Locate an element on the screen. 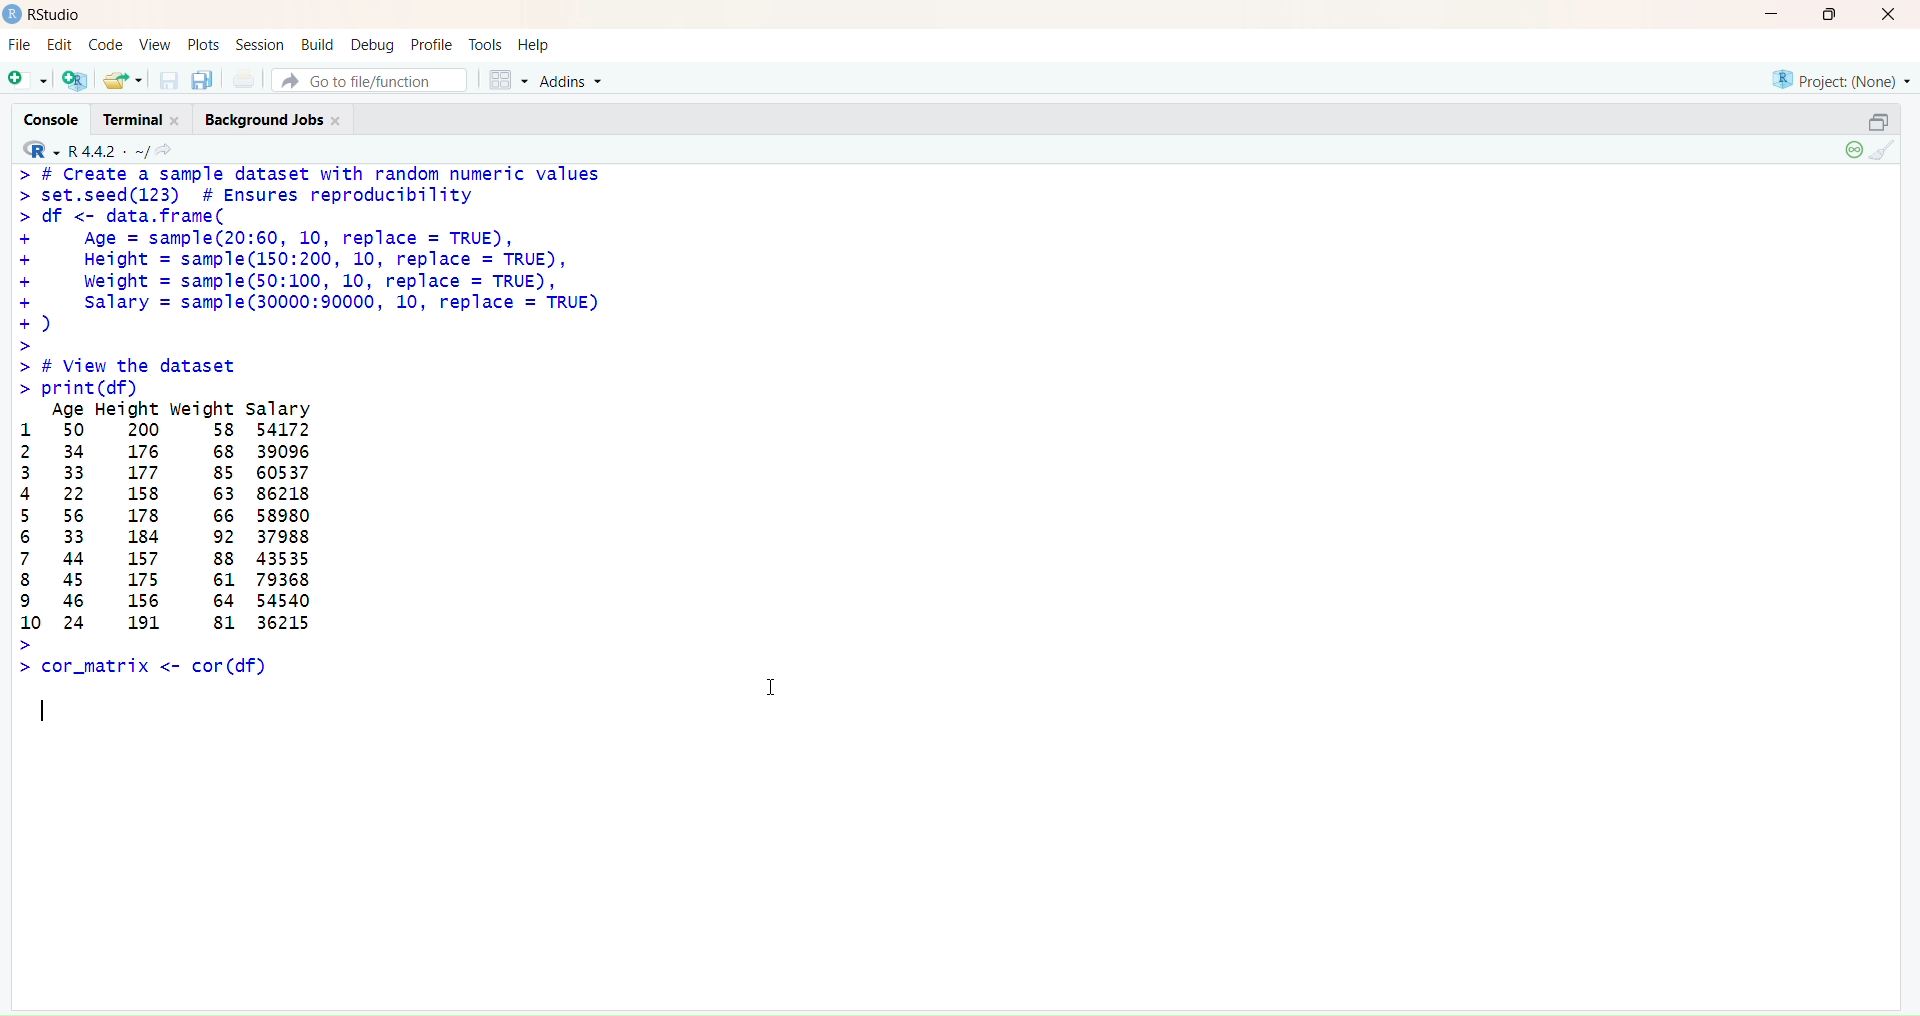 This screenshot has width=1920, height=1016. RStudio is located at coordinates (46, 15).